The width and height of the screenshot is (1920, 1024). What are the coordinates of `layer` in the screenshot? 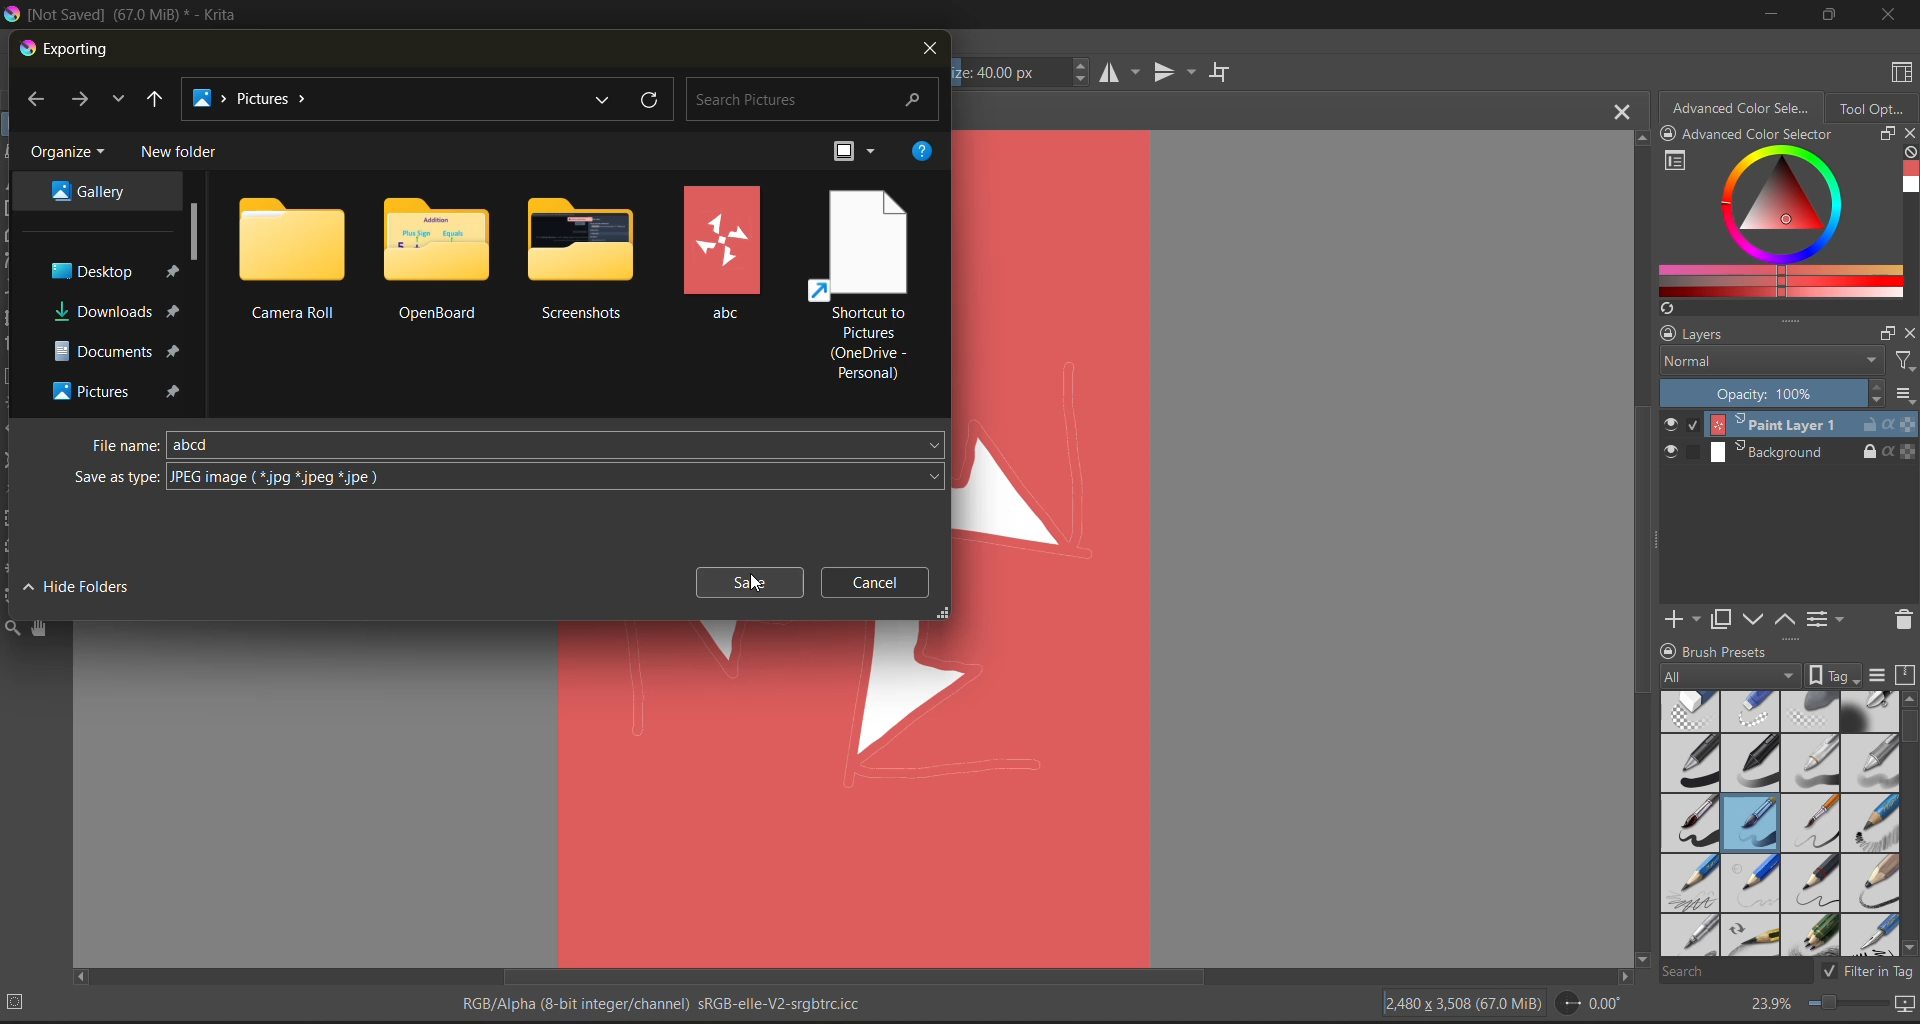 It's located at (1787, 451).